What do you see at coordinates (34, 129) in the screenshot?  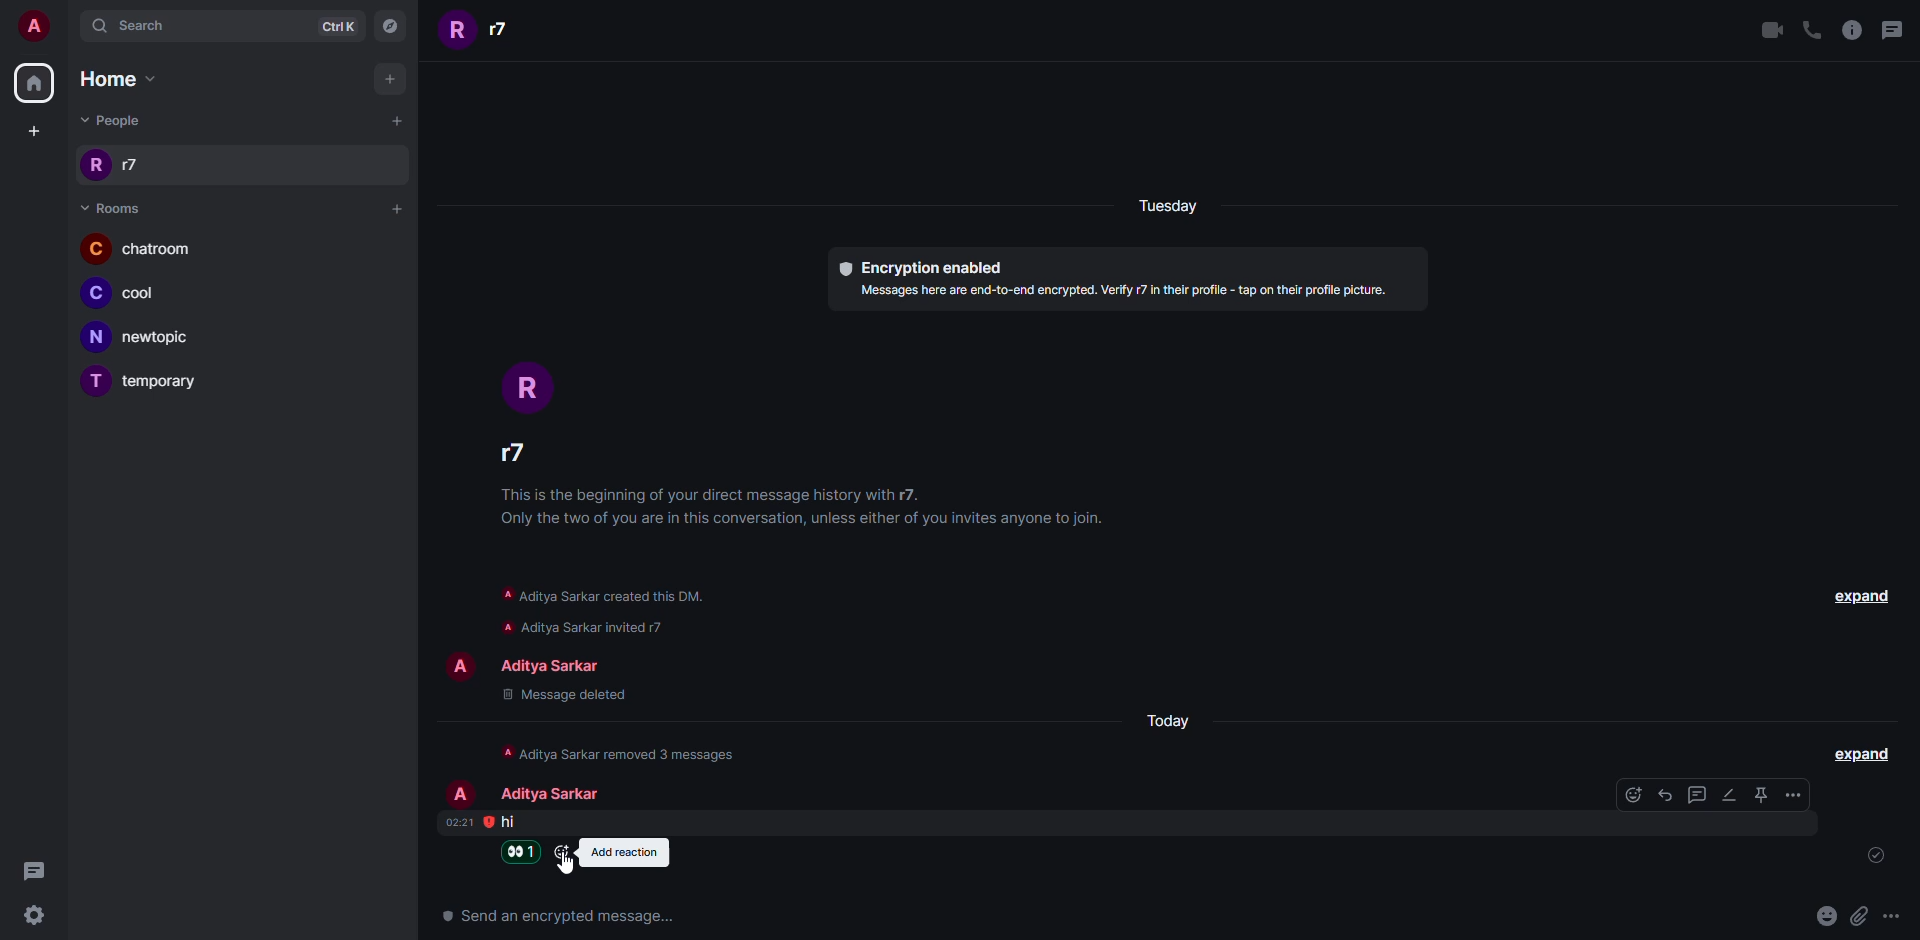 I see `create space` at bounding box center [34, 129].